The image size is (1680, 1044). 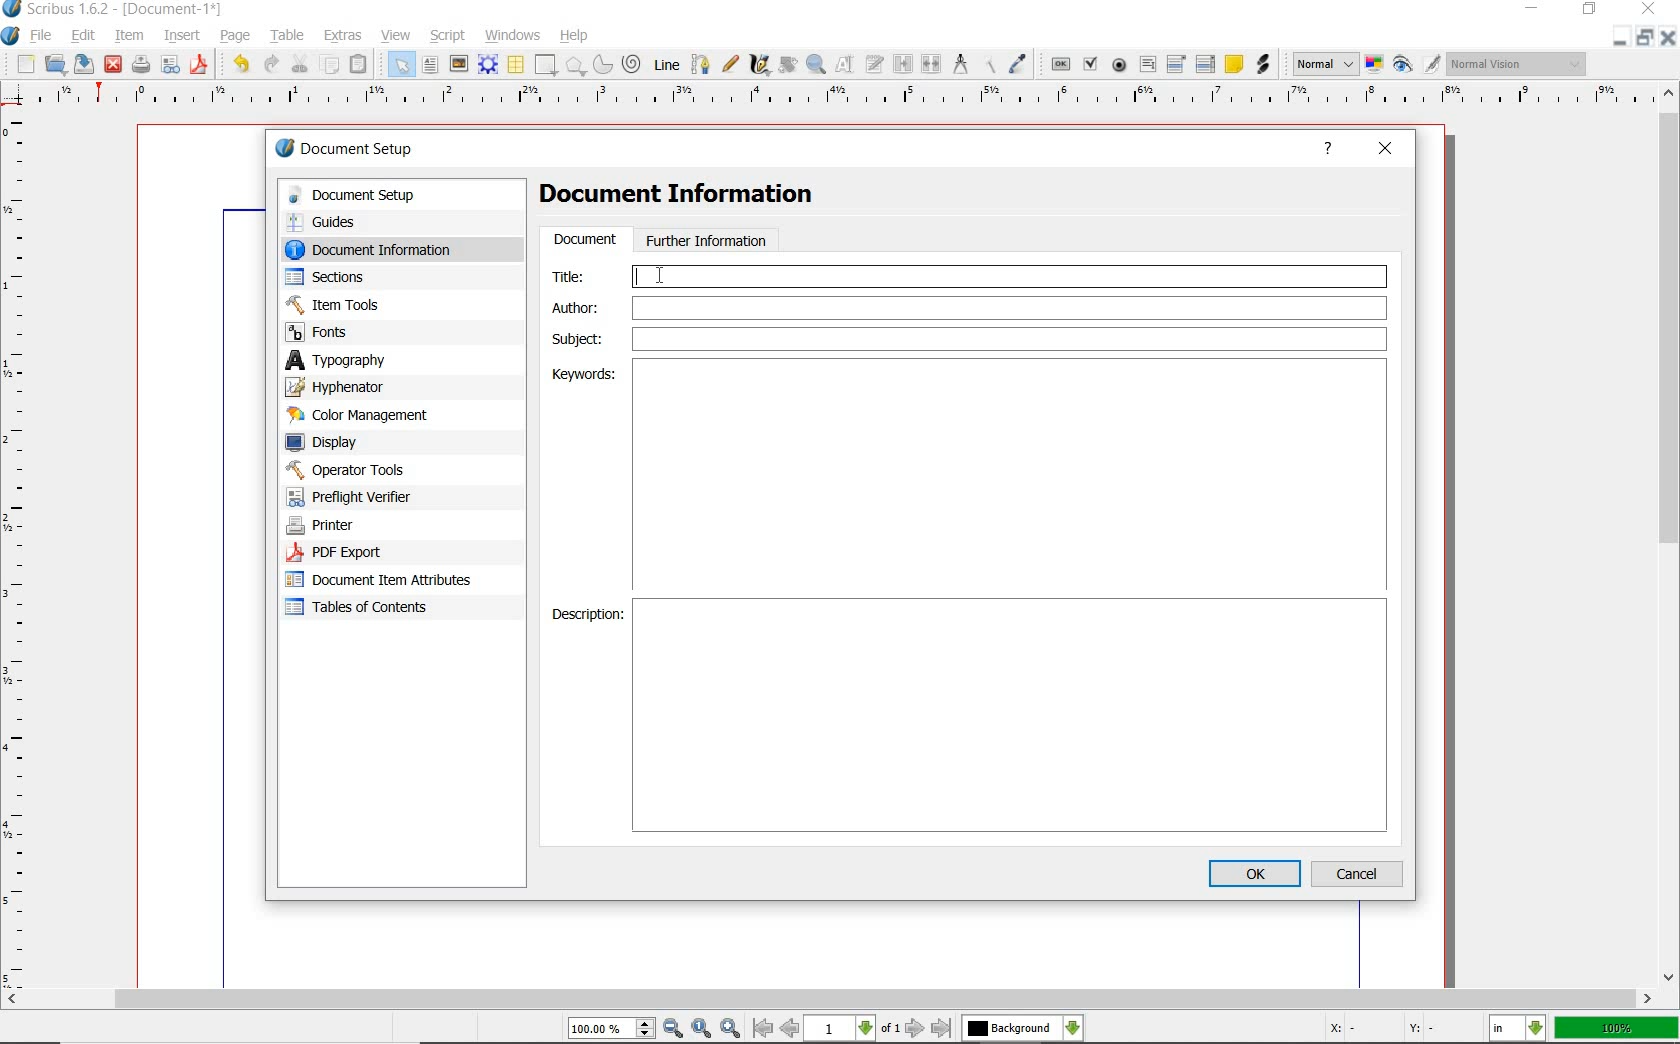 What do you see at coordinates (288, 35) in the screenshot?
I see `table` at bounding box center [288, 35].